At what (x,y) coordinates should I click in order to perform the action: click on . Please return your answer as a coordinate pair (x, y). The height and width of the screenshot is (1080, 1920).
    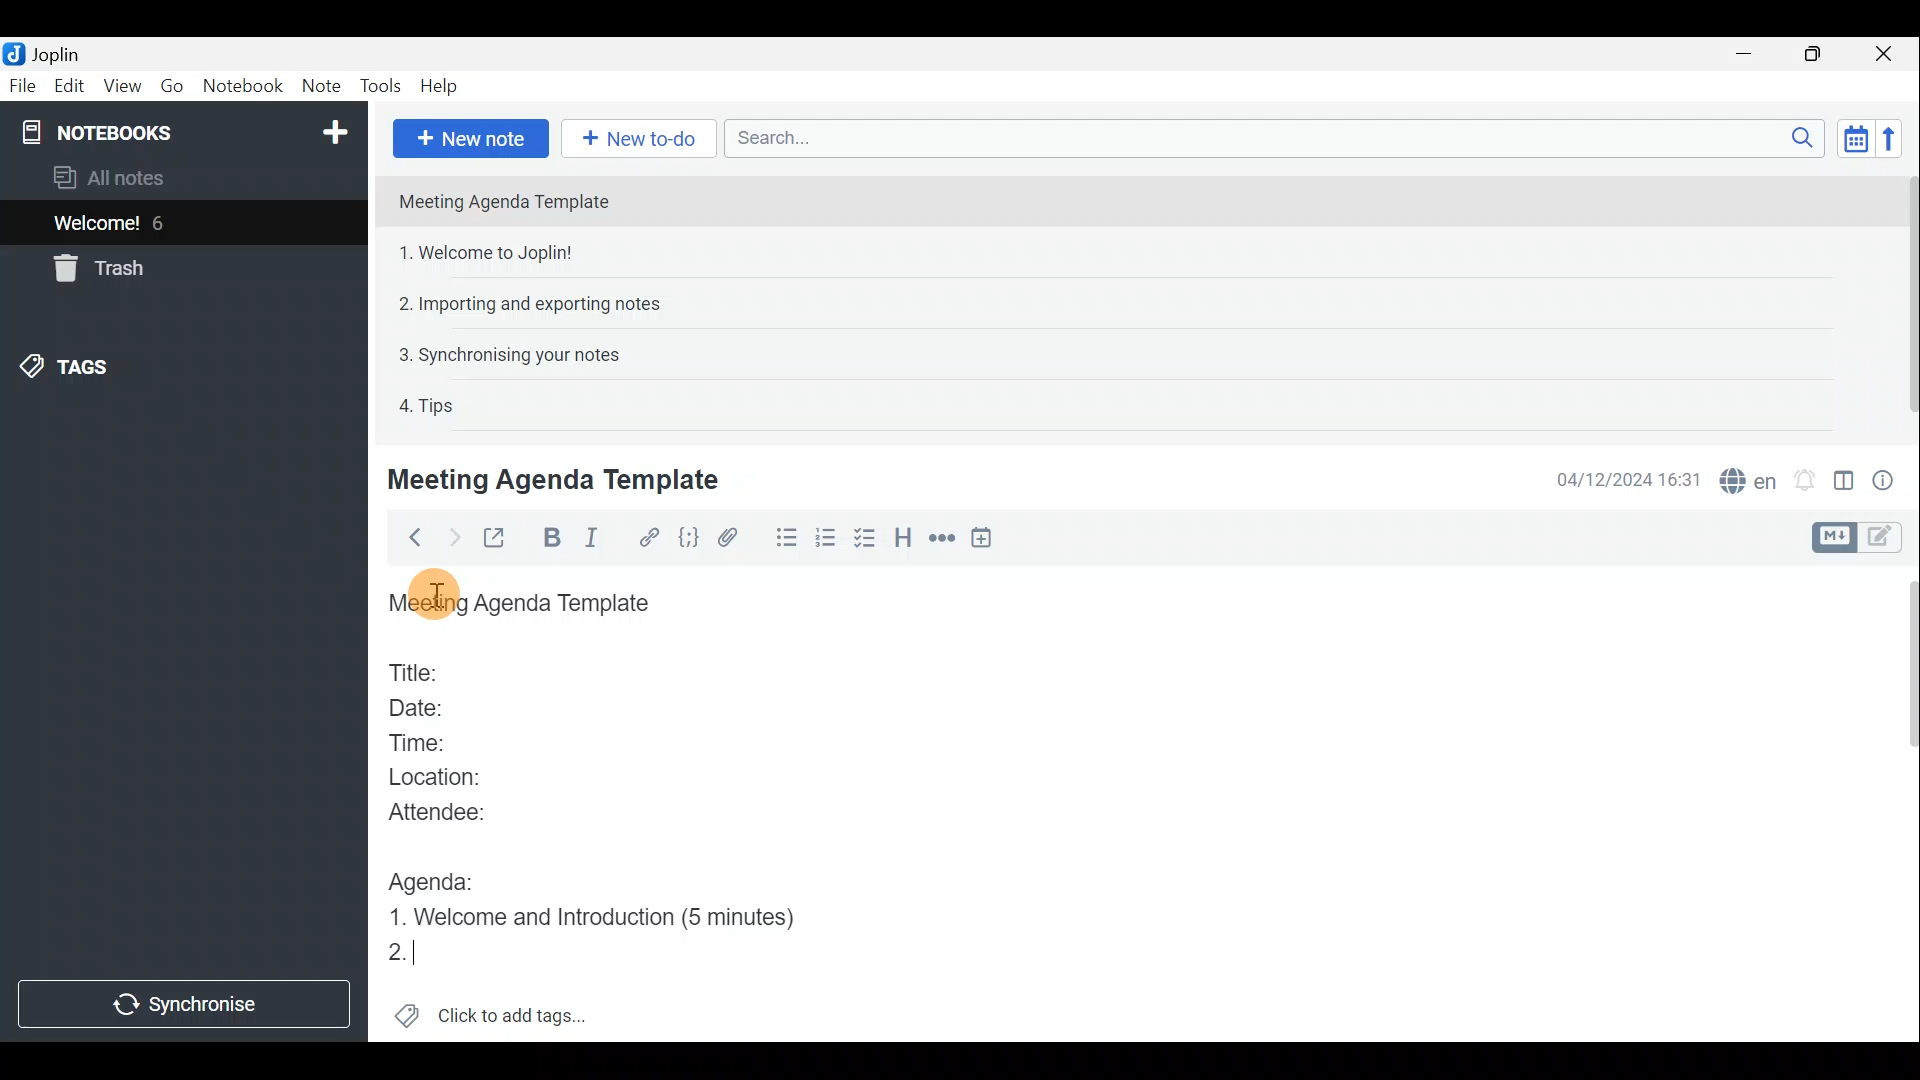
    Looking at the image, I should click on (437, 596).